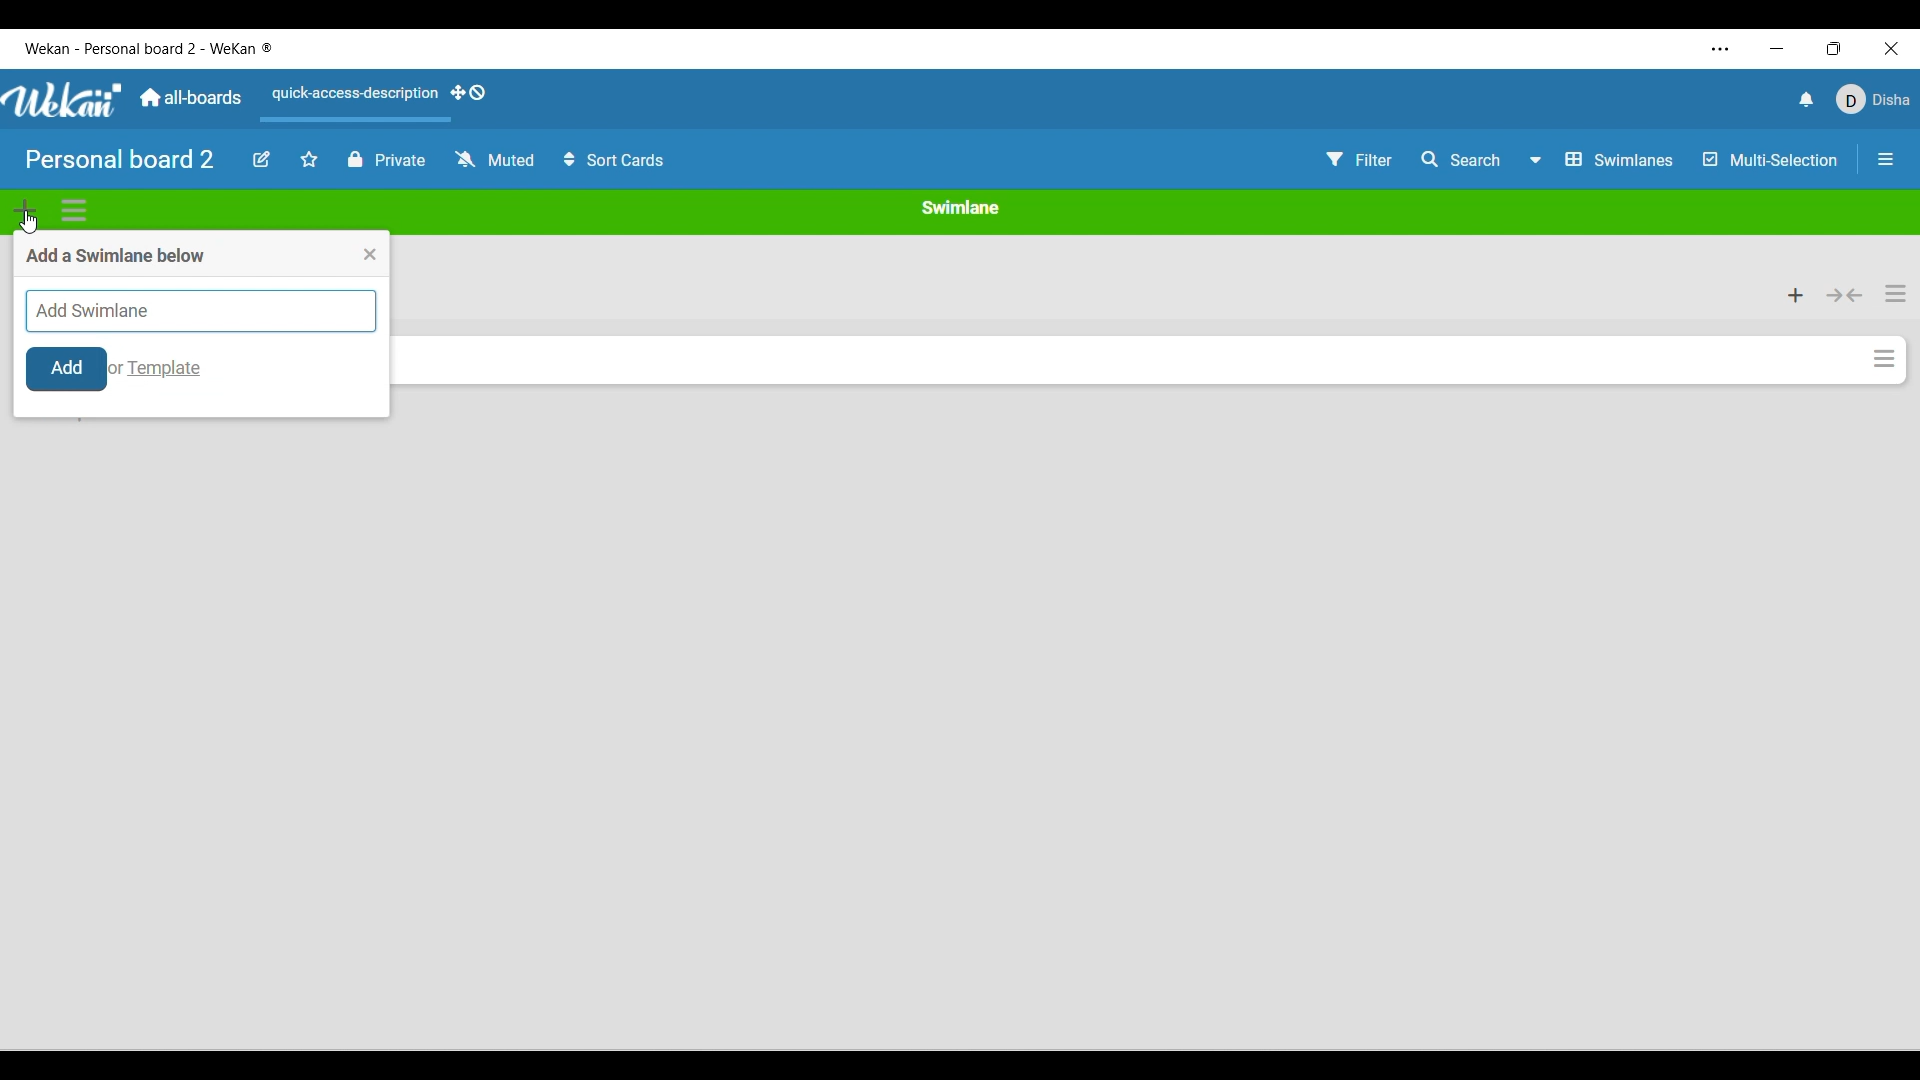 The image size is (1920, 1080). What do you see at coordinates (614, 159) in the screenshot?
I see `Sort card options` at bounding box center [614, 159].